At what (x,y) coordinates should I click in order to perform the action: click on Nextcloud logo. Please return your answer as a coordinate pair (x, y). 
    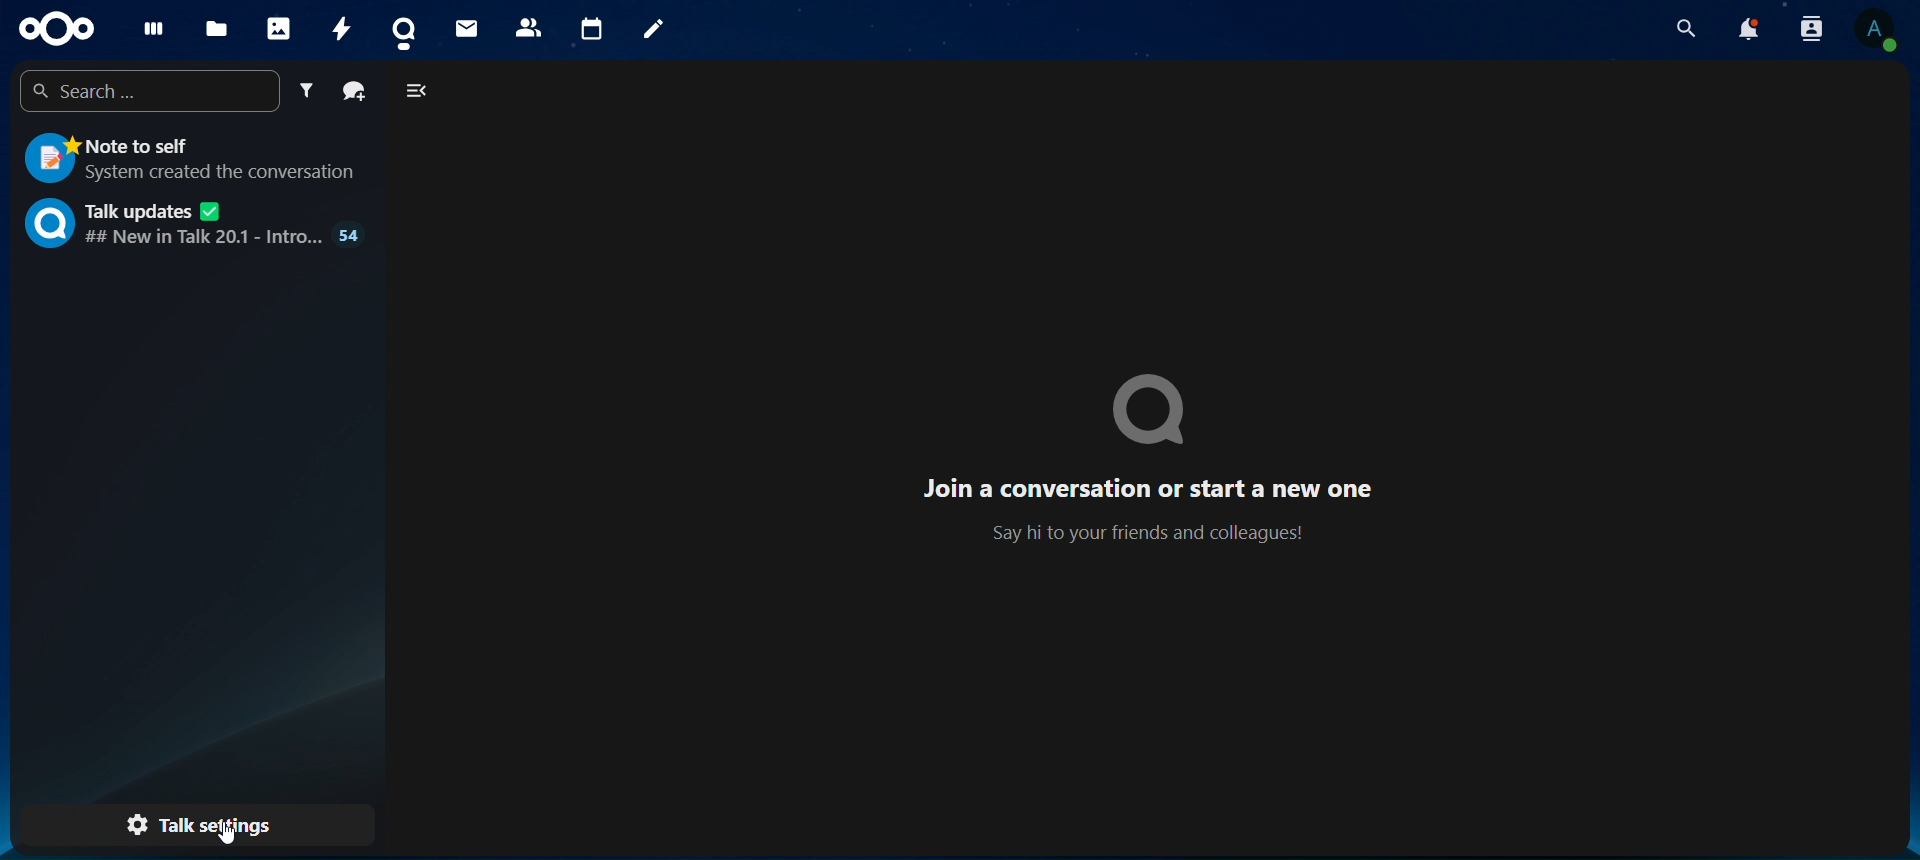
    Looking at the image, I should click on (52, 27).